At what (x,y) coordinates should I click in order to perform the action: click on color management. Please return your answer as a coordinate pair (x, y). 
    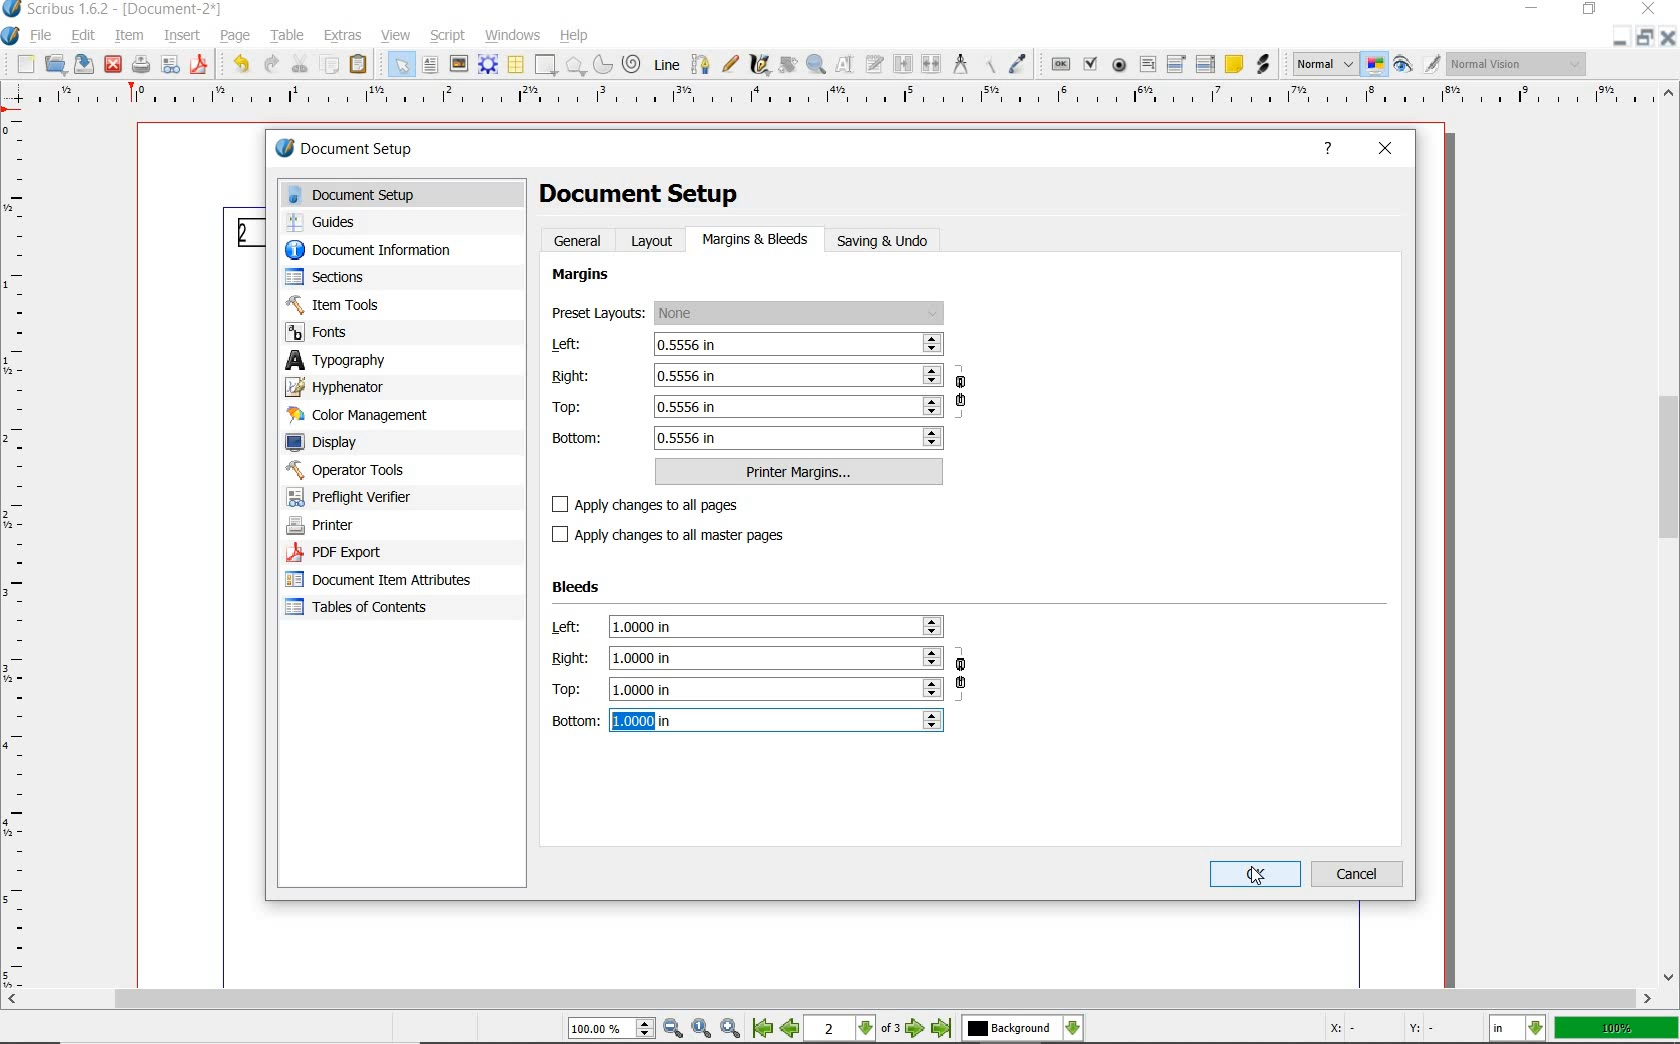
    Looking at the image, I should click on (364, 417).